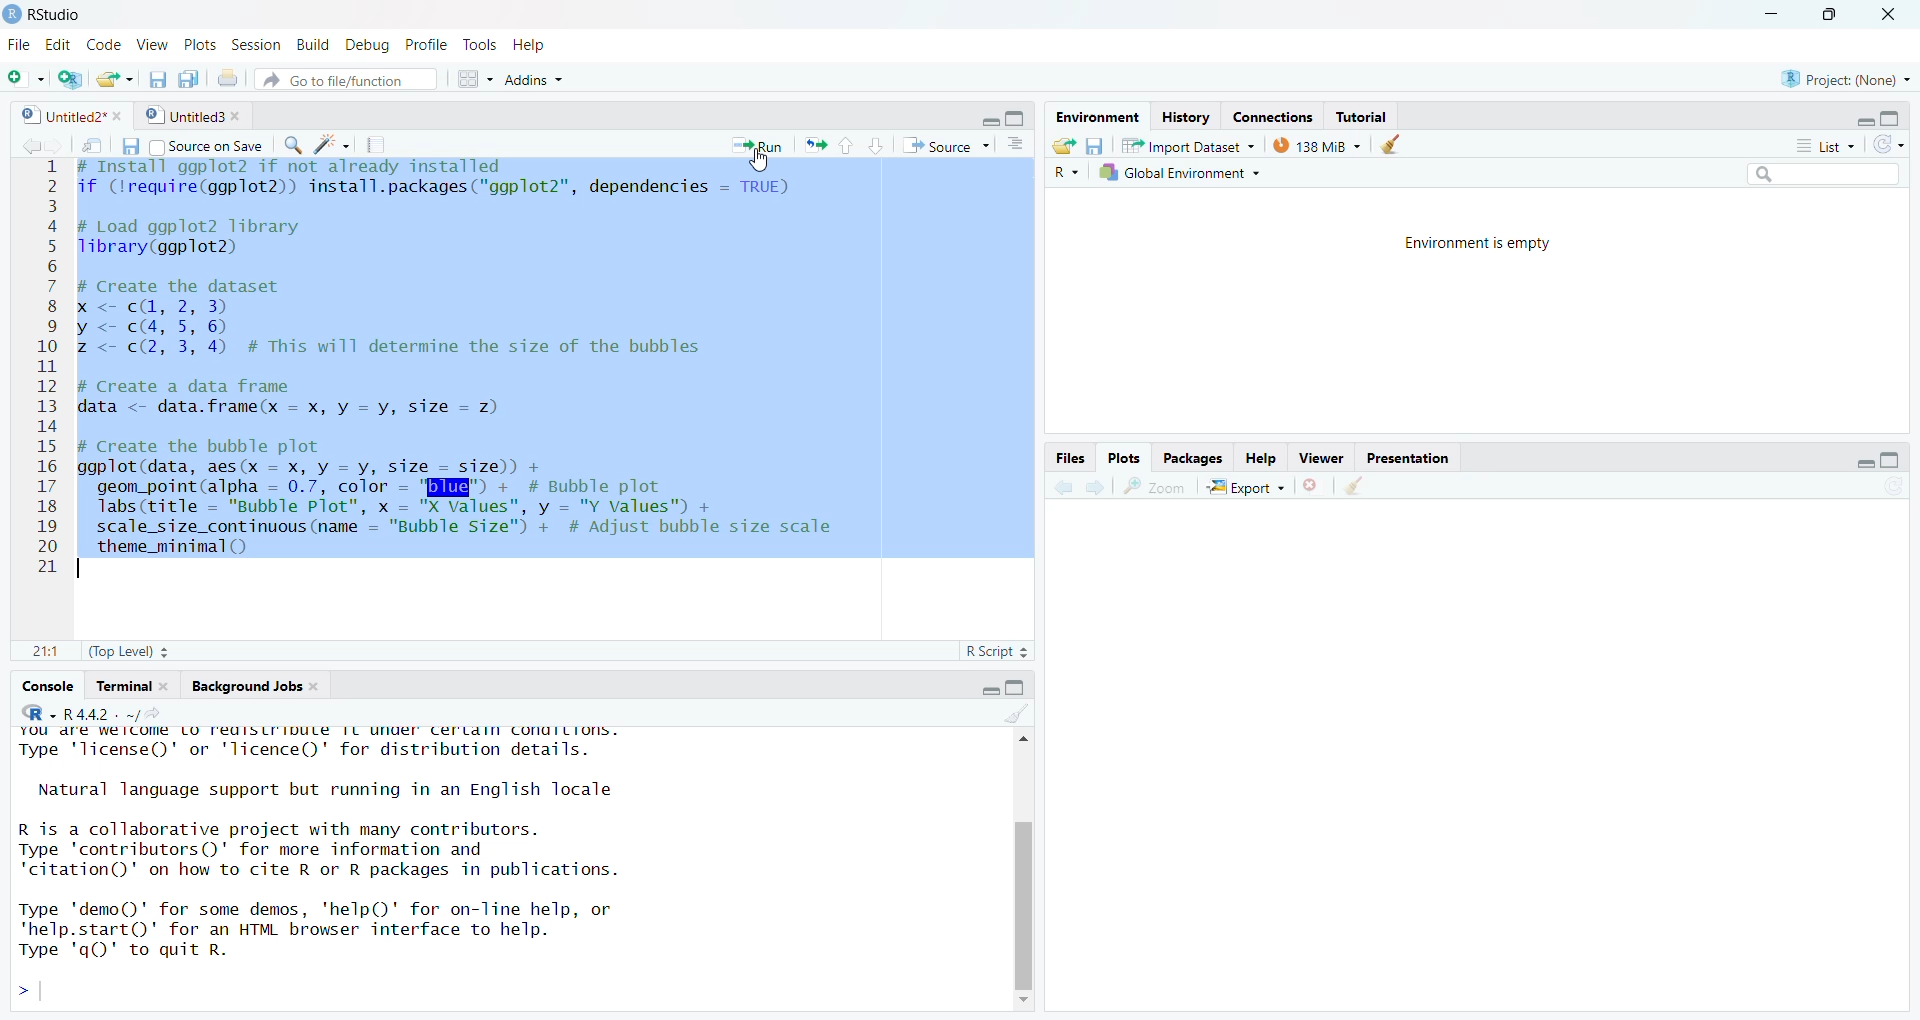 The width and height of the screenshot is (1920, 1020). Describe the element at coordinates (1897, 13) in the screenshot. I see `Close` at that location.